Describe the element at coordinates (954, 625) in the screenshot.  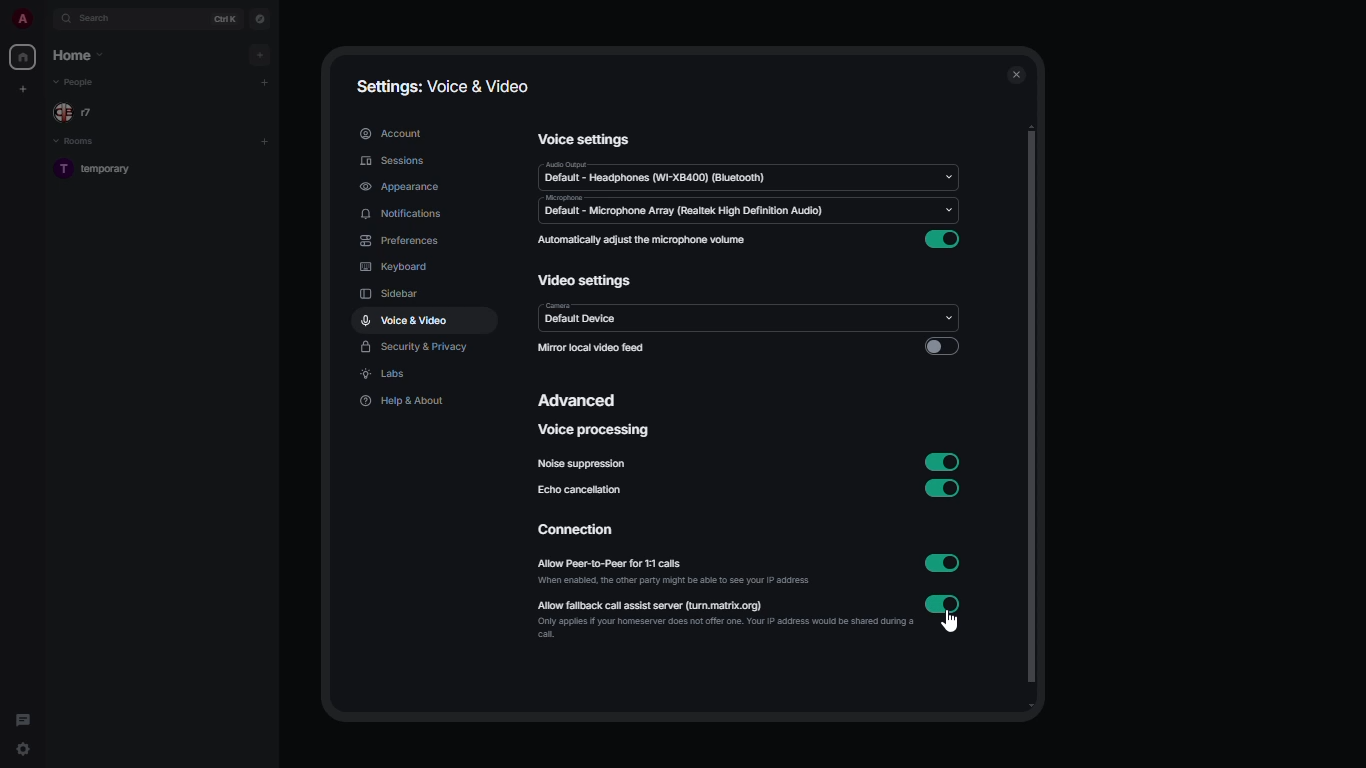
I see `cursor` at that location.